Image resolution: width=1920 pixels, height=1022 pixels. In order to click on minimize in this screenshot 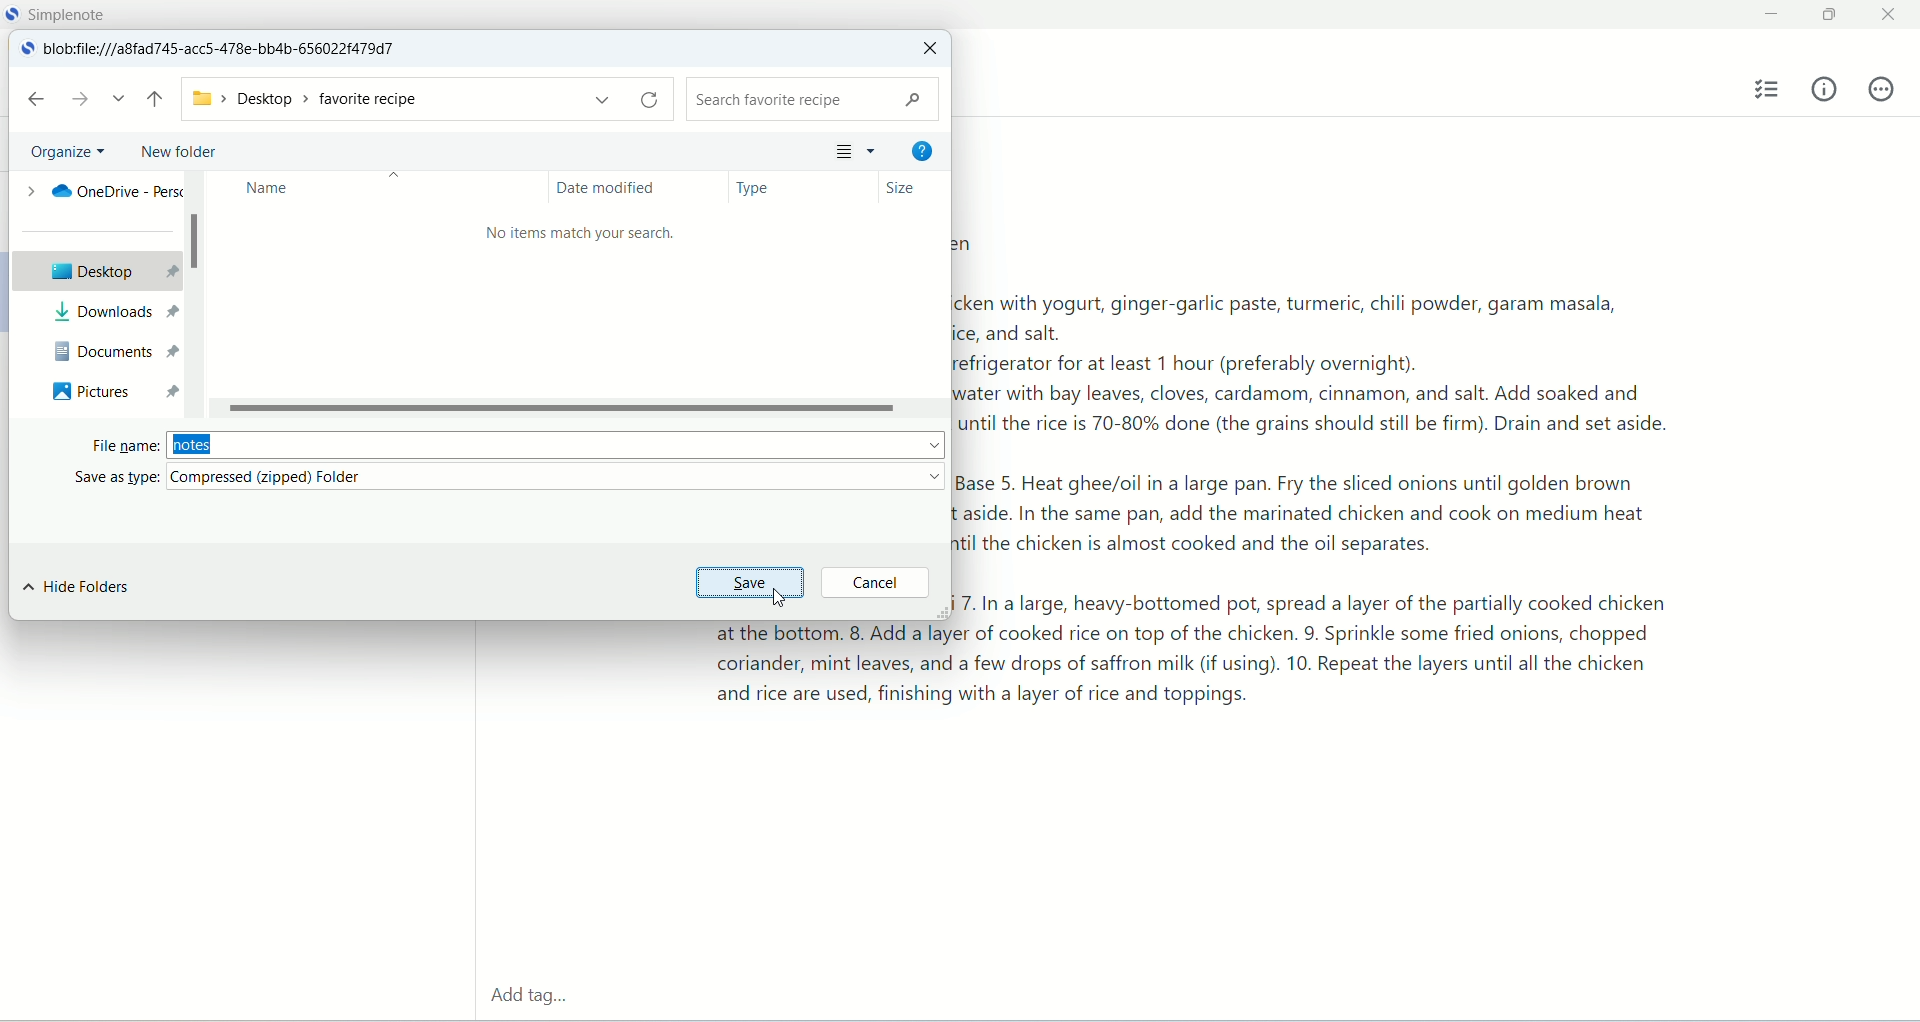, I will do `click(1768, 15)`.